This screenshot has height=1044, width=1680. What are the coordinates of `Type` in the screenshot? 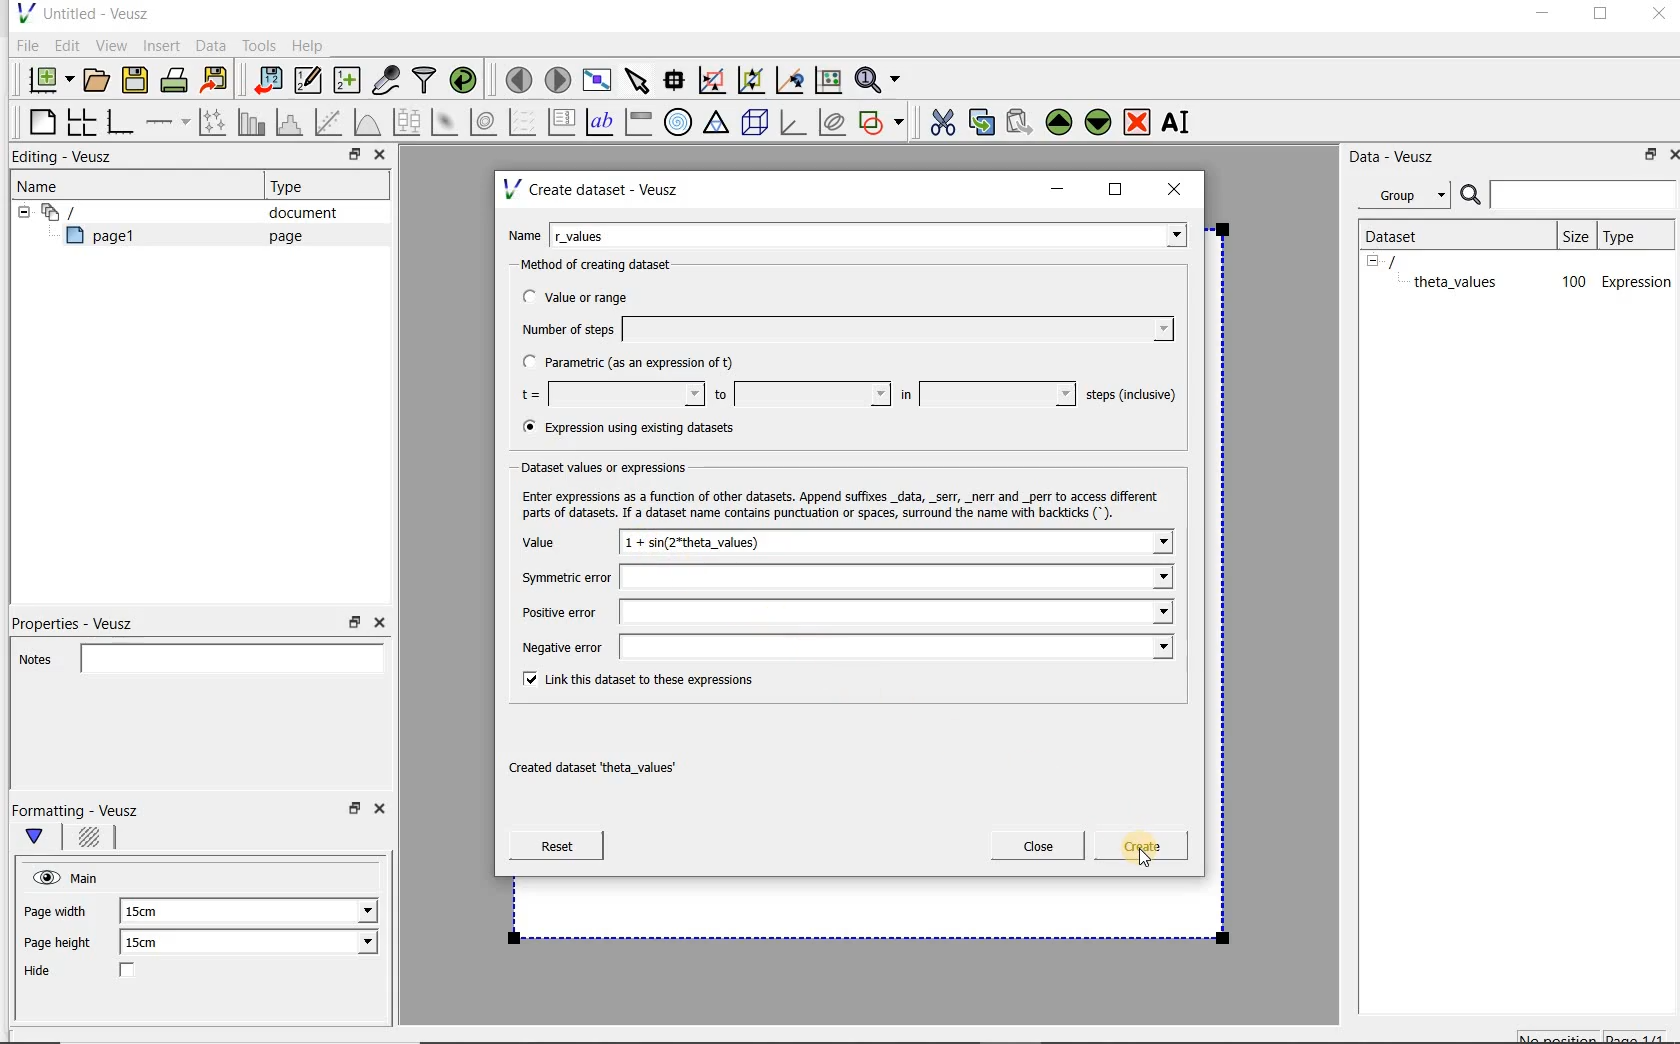 It's located at (295, 186).